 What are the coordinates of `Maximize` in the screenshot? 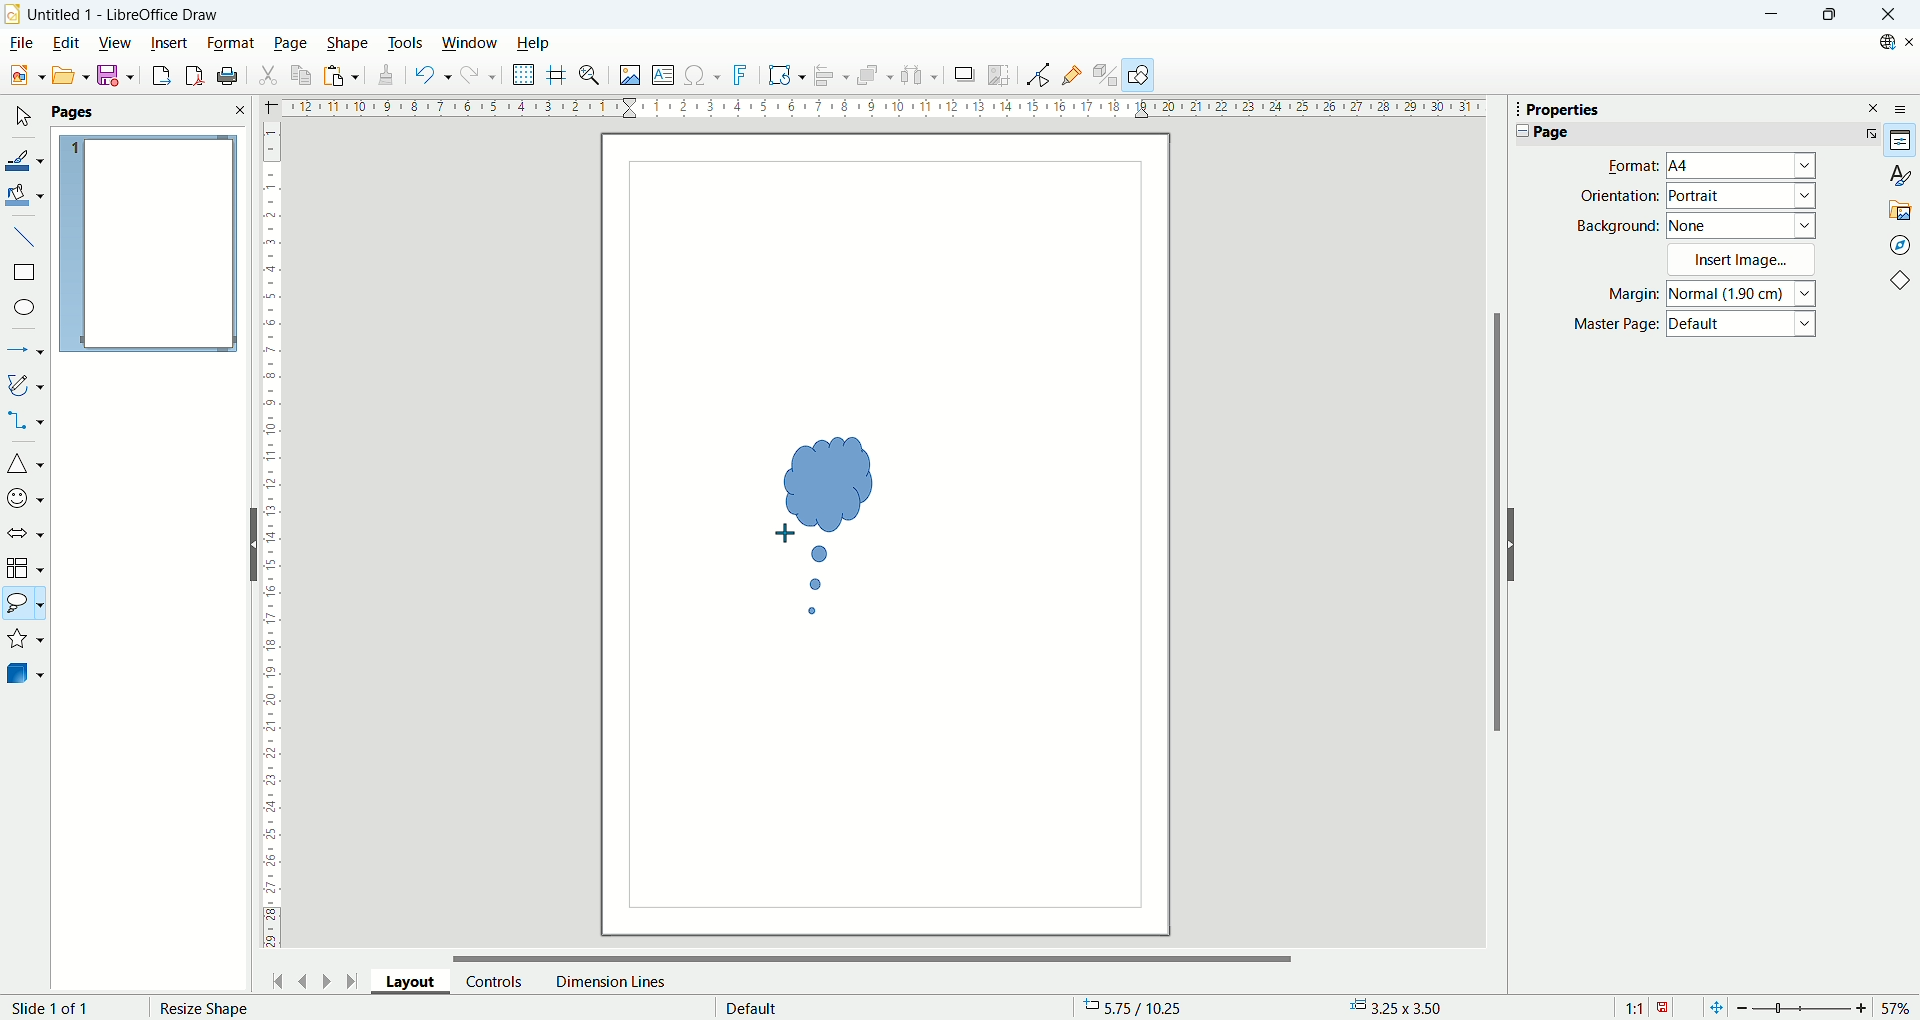 It's located at (1828, 15).